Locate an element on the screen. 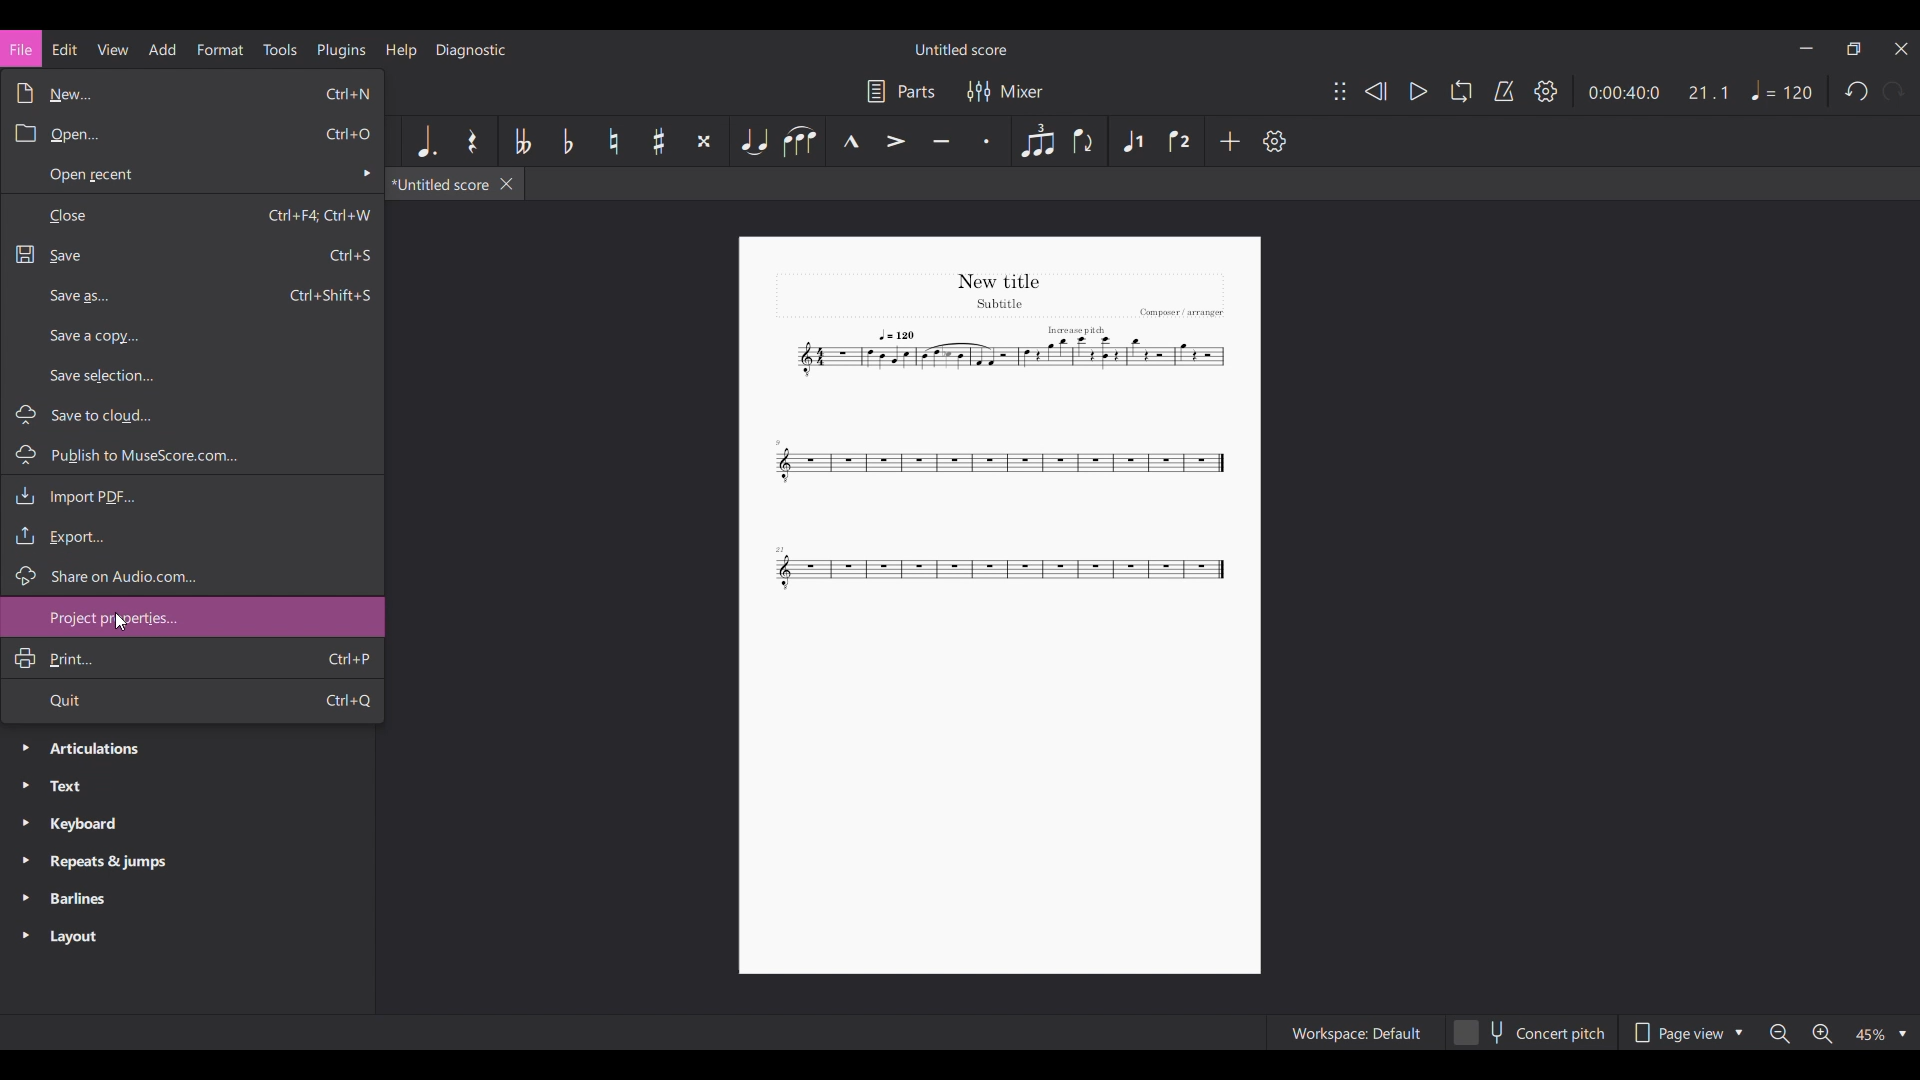  Add menu is located at coordinates (163, 49).